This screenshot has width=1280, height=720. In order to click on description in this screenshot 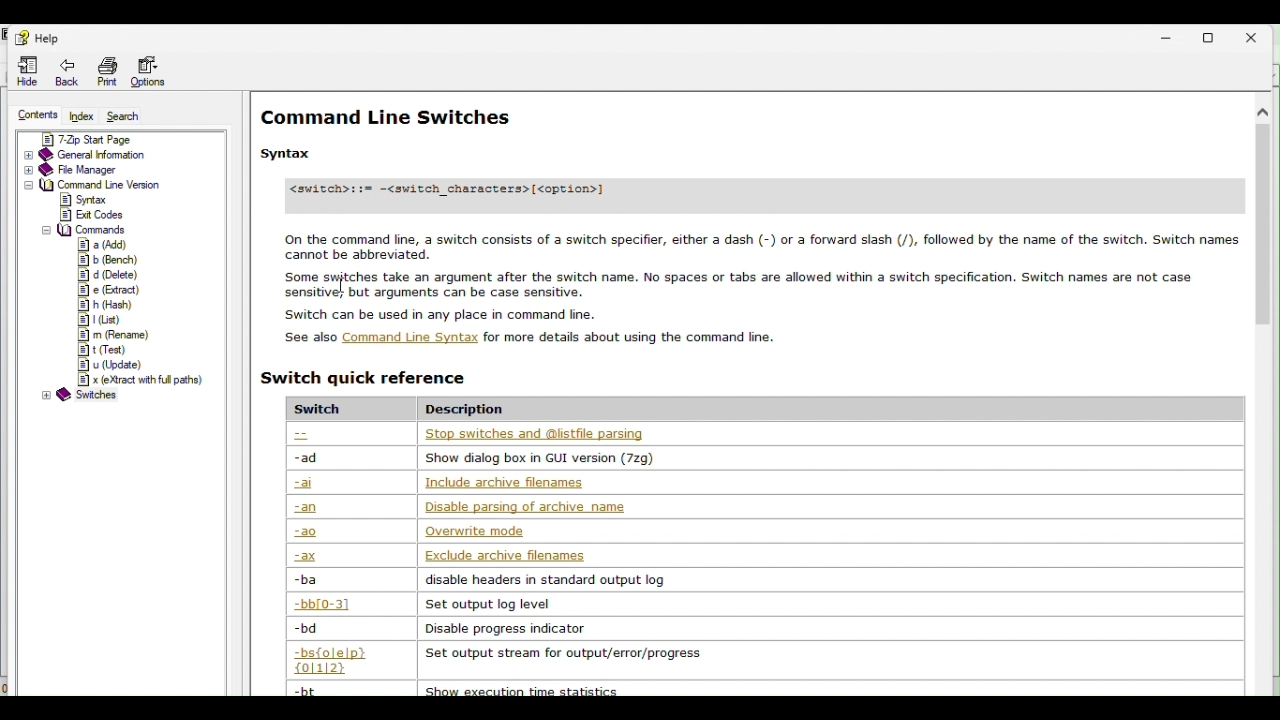, I will do `click(458, 408)`.